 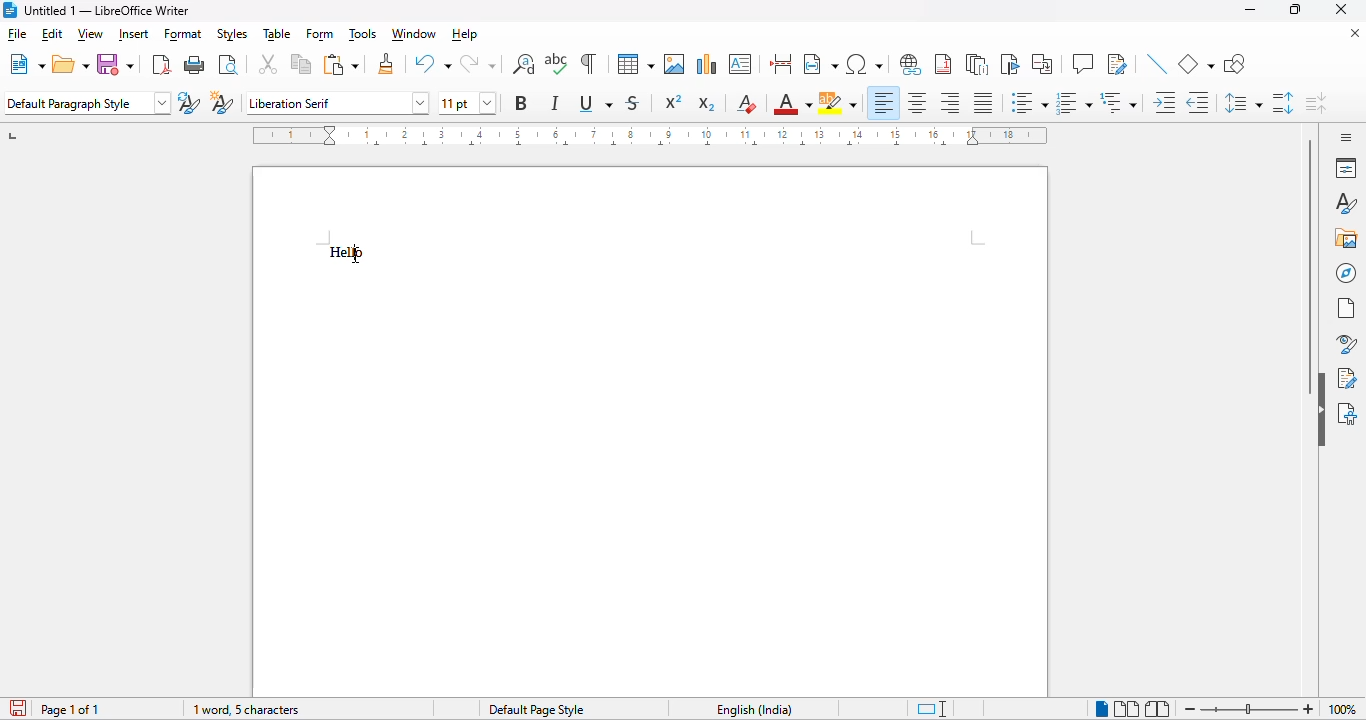 What do you see at coordinates (707, 103) in the screenshot?
I see `subscript` at bounding box center [707, 103].